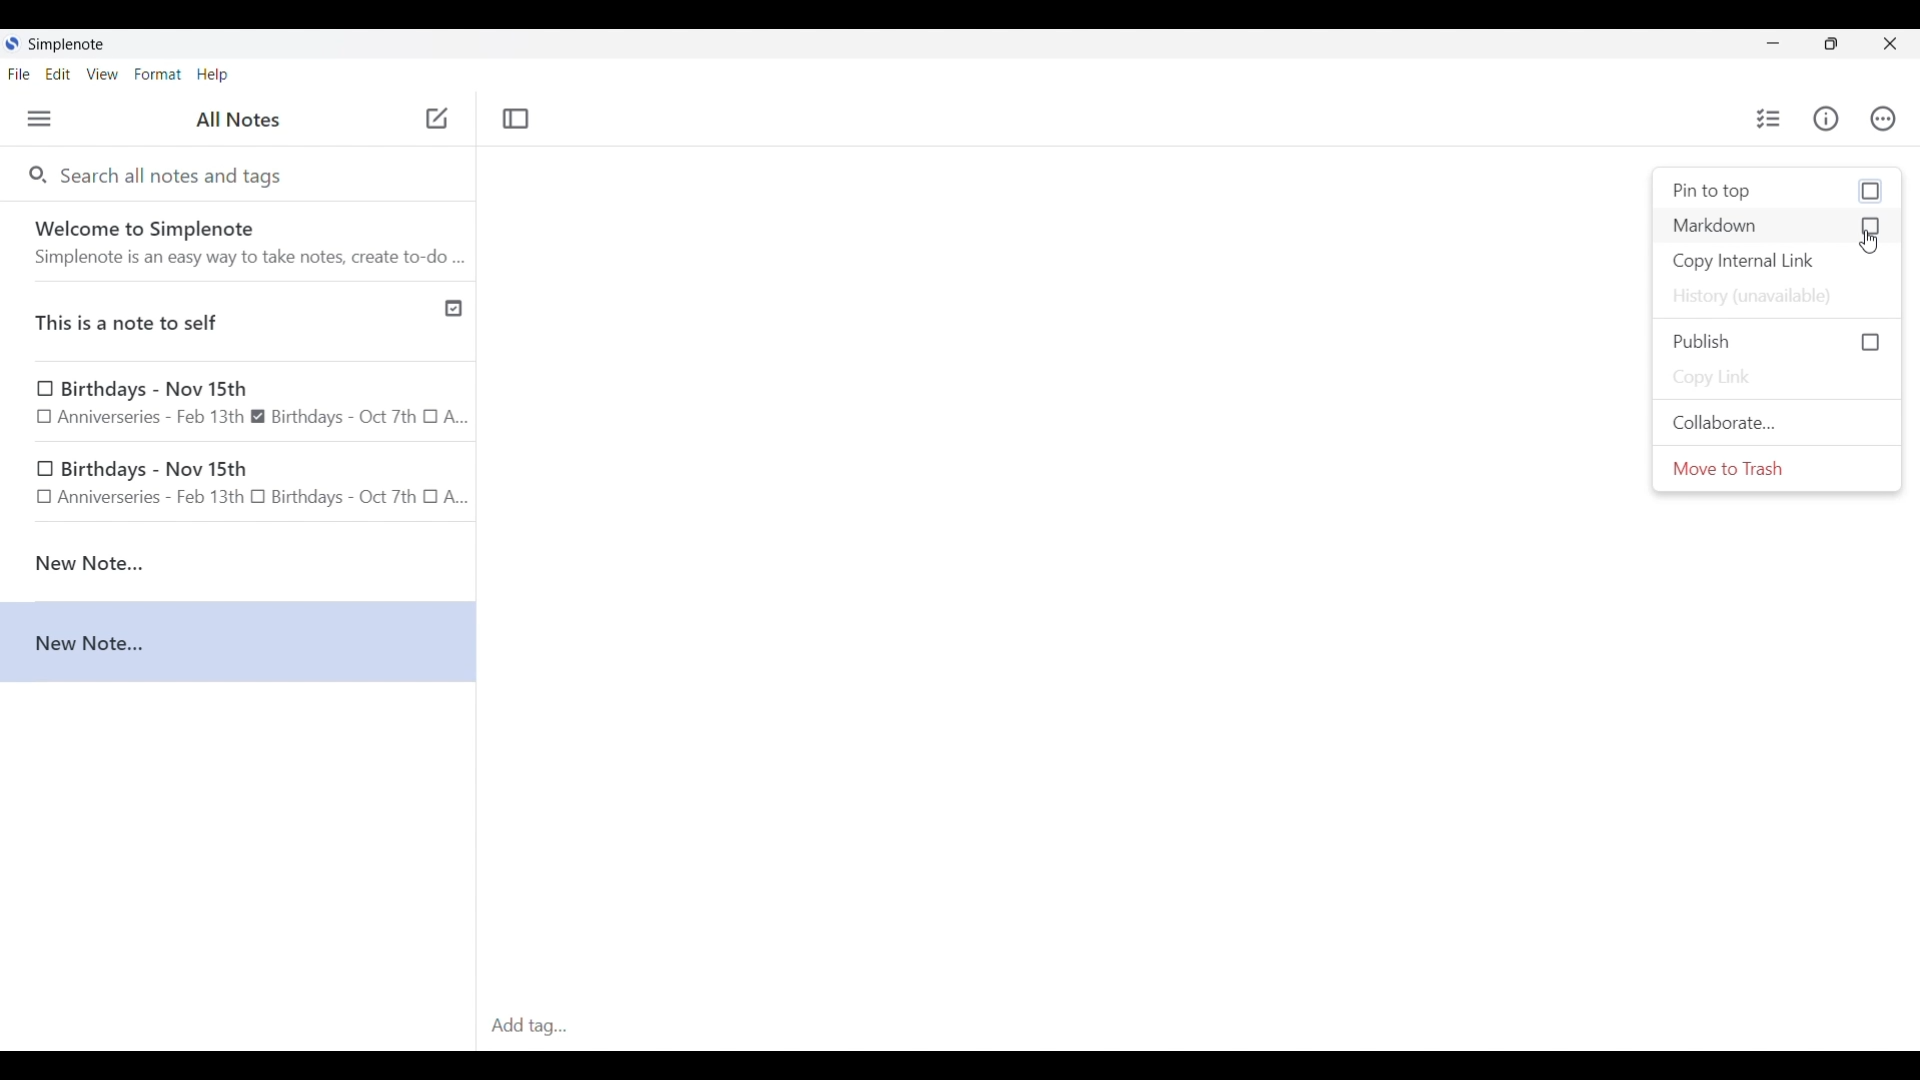 Image resolution: width=1920 pixels, height=1080 pixels. What do you see at coordinates (515, 119) in the screenshot?
I see `Toggle focus mode` at bounding box center [515, 119].